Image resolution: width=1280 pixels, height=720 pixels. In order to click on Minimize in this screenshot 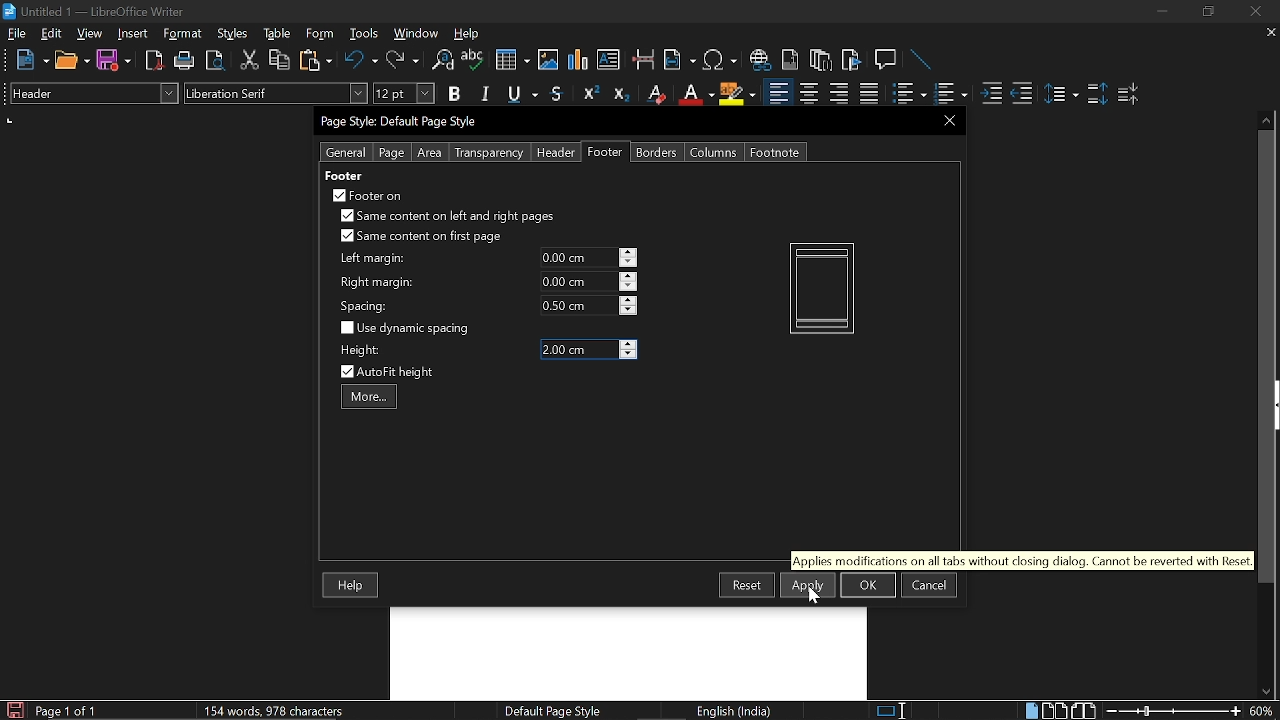, I will do `click(1162, 14)`.